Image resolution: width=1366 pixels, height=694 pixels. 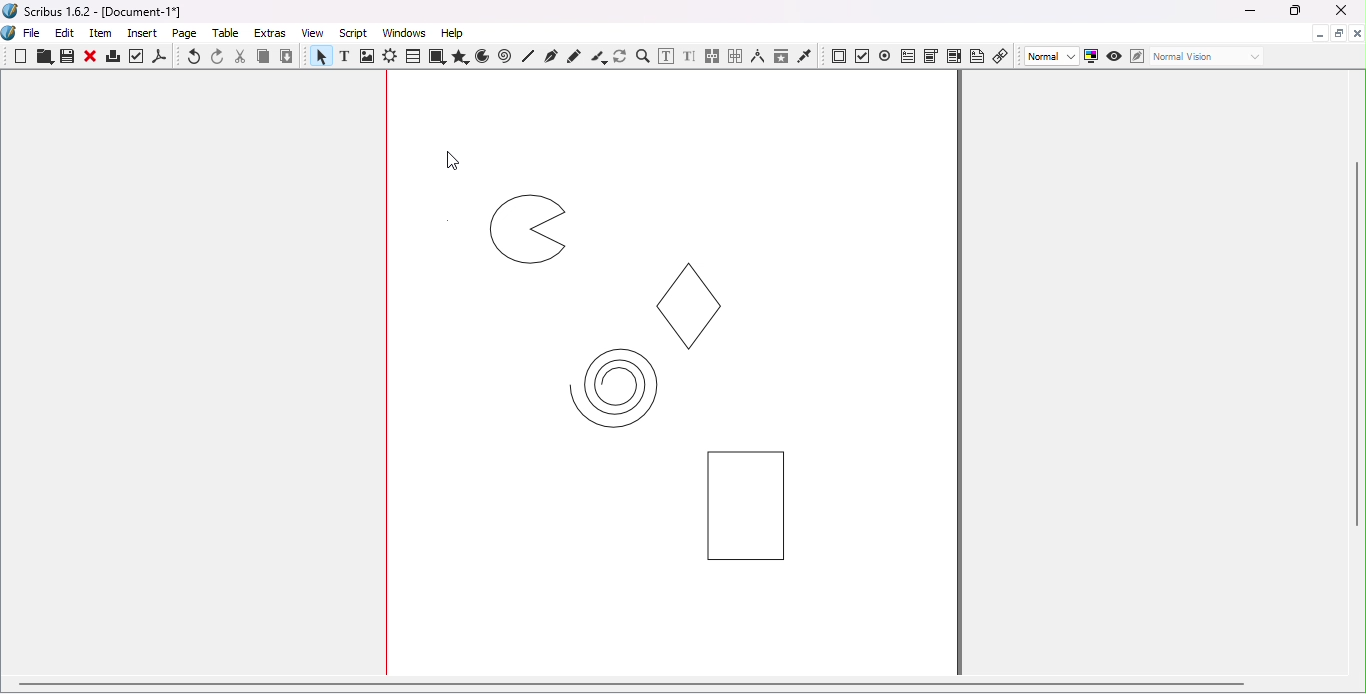 I want to click on Save, so click(x=65, y=57).